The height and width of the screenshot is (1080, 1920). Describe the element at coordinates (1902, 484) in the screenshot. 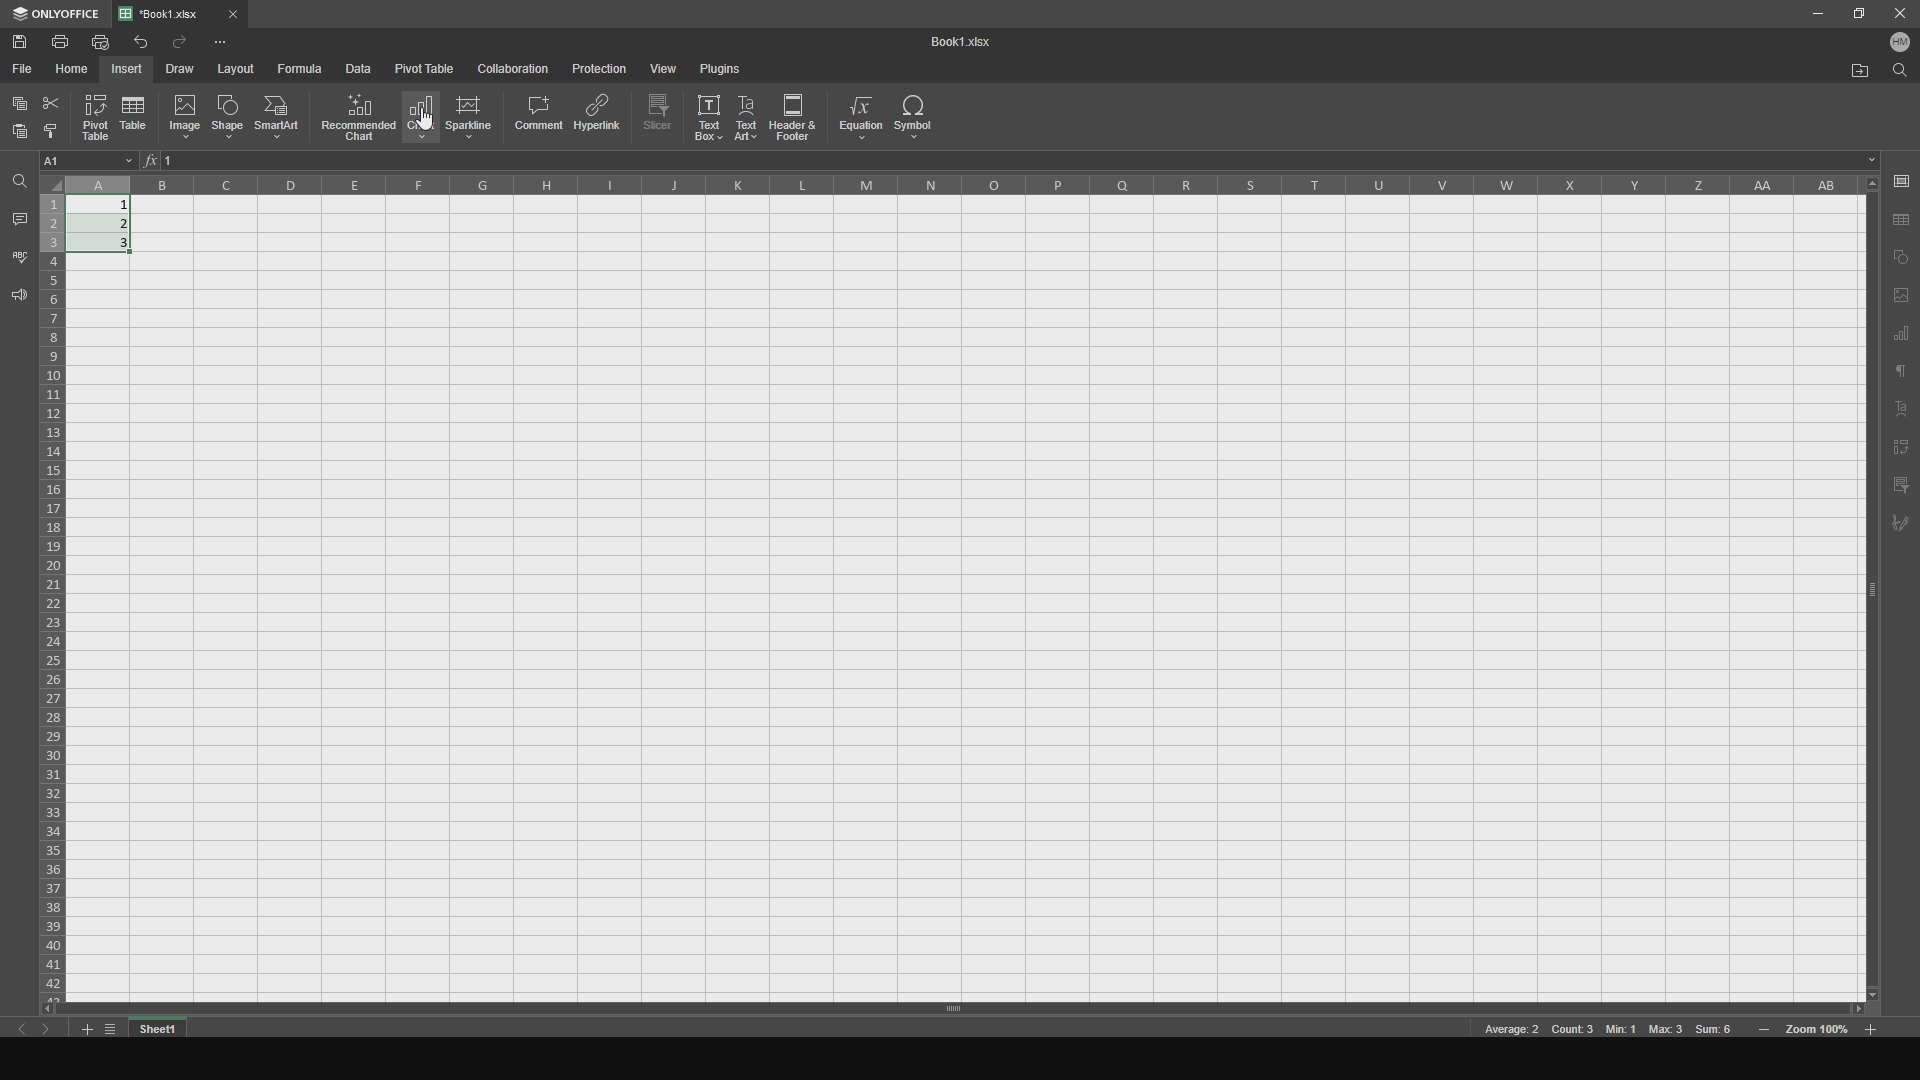

I see `filter` at that location.